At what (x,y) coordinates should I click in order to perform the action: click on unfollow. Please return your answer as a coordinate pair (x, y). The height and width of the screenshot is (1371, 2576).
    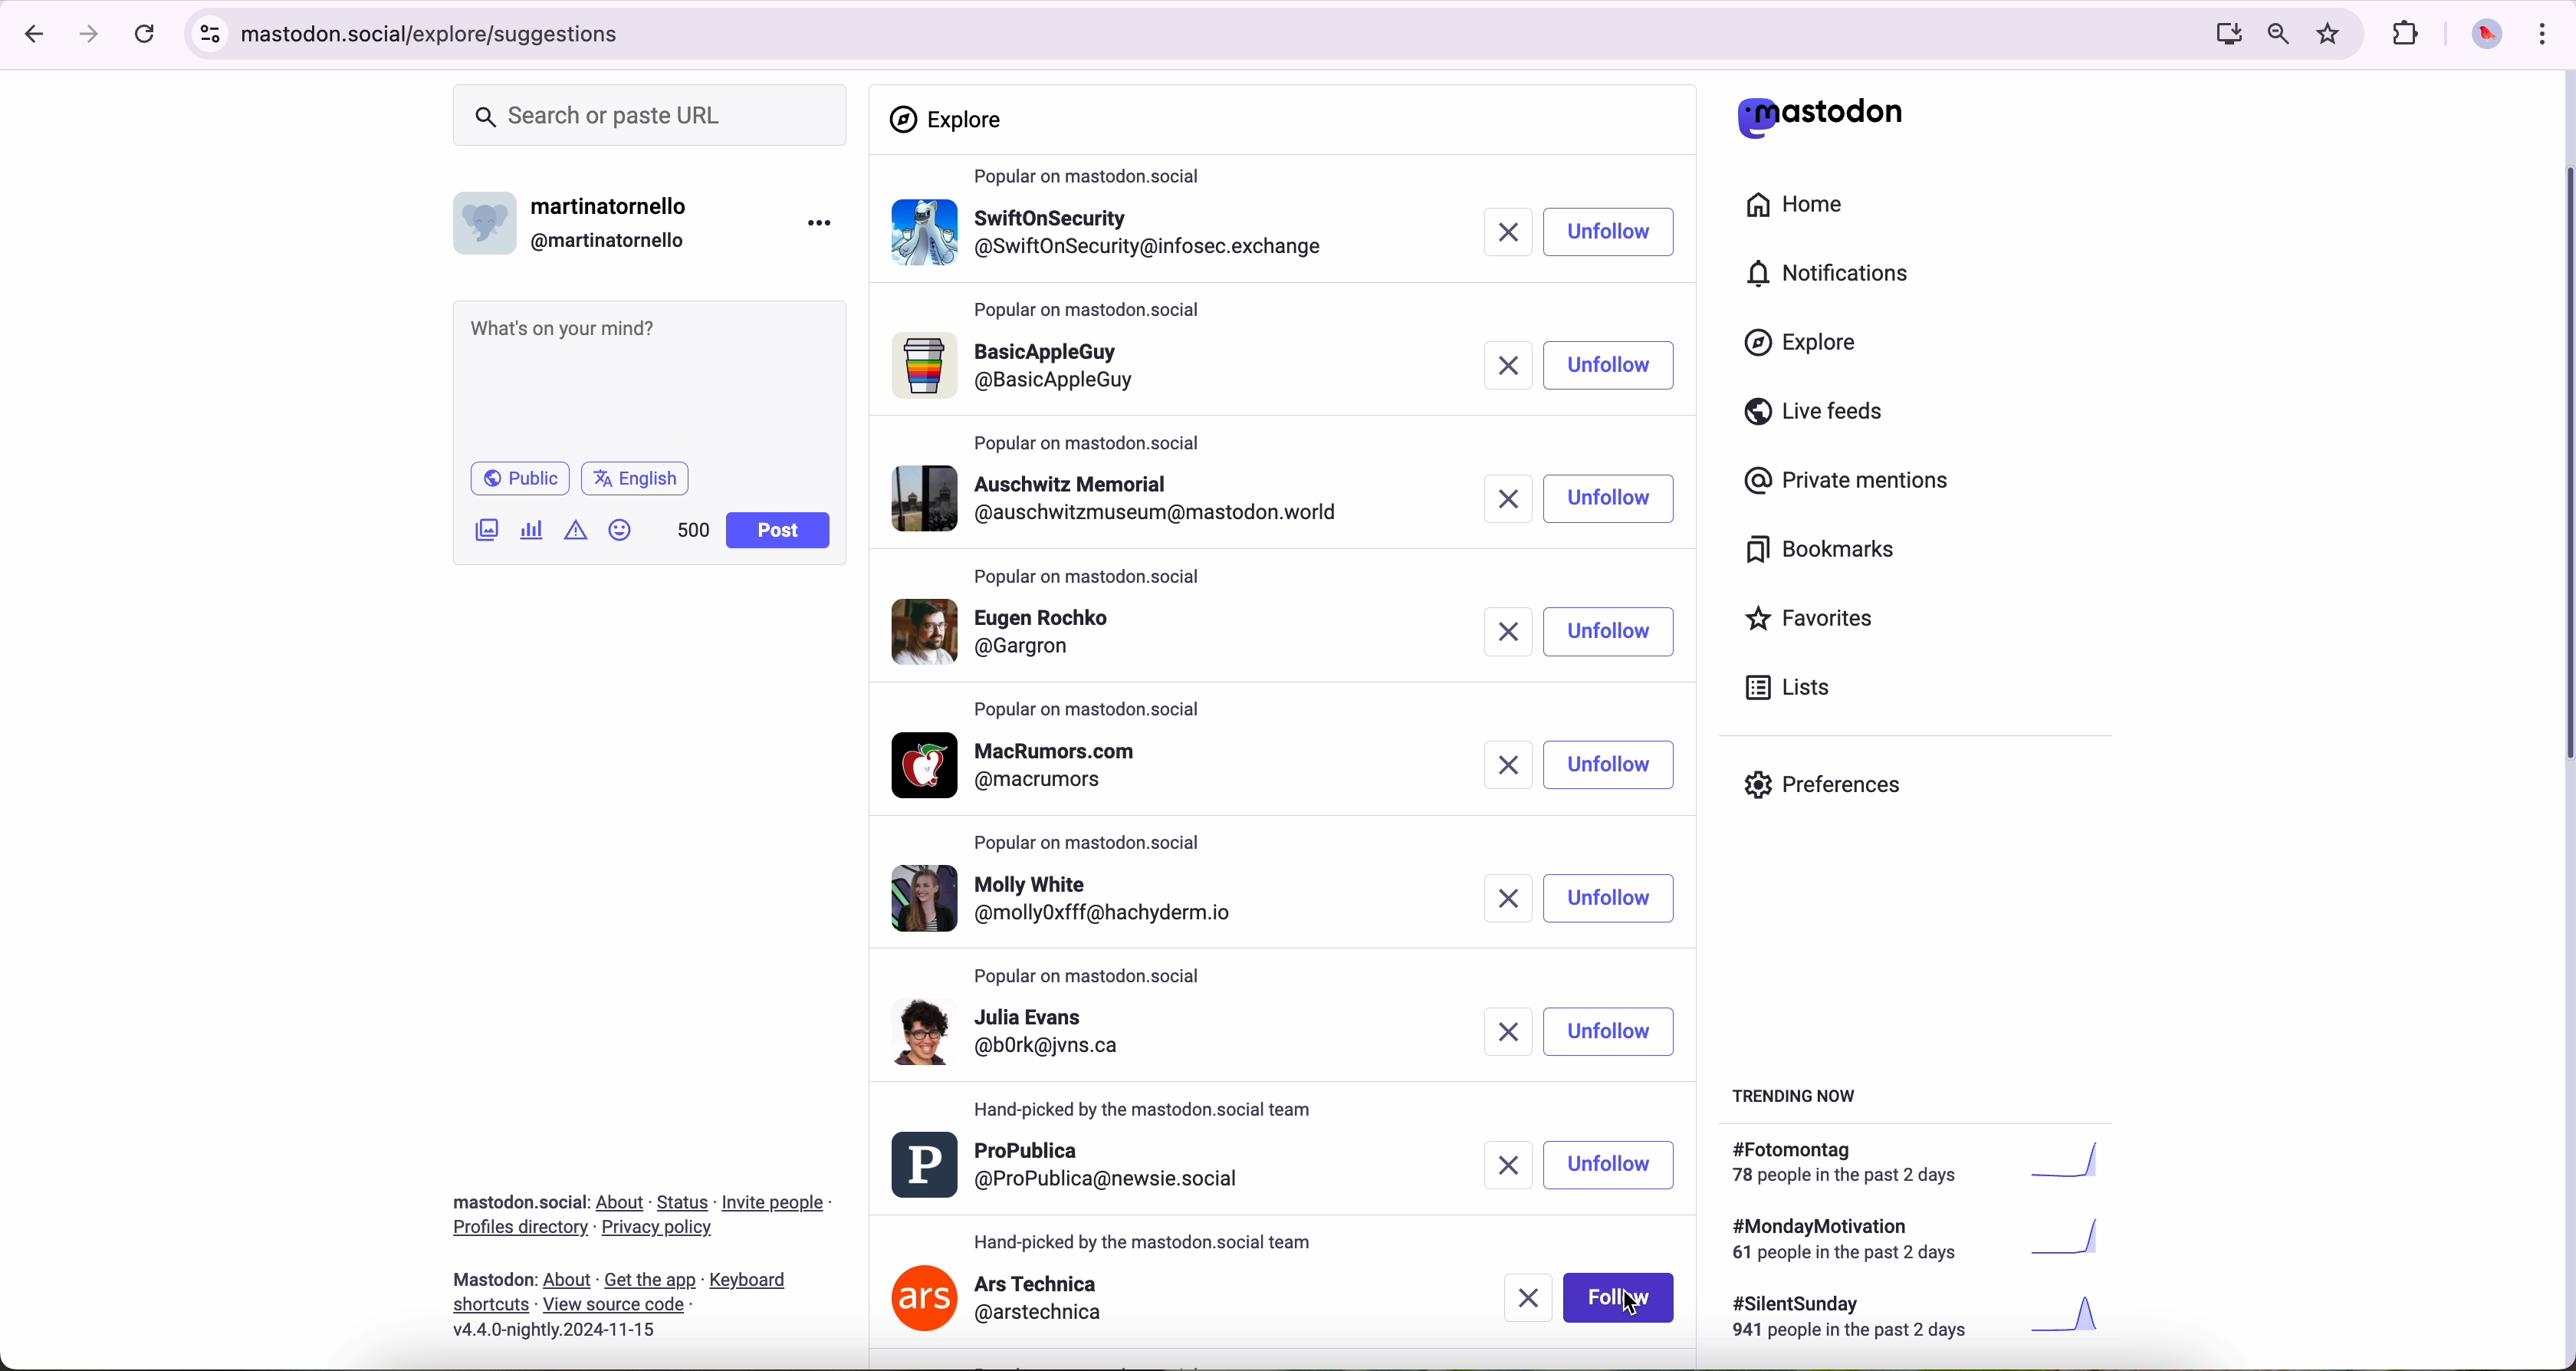
    Looking at the image, I should click on (1610, 1031).